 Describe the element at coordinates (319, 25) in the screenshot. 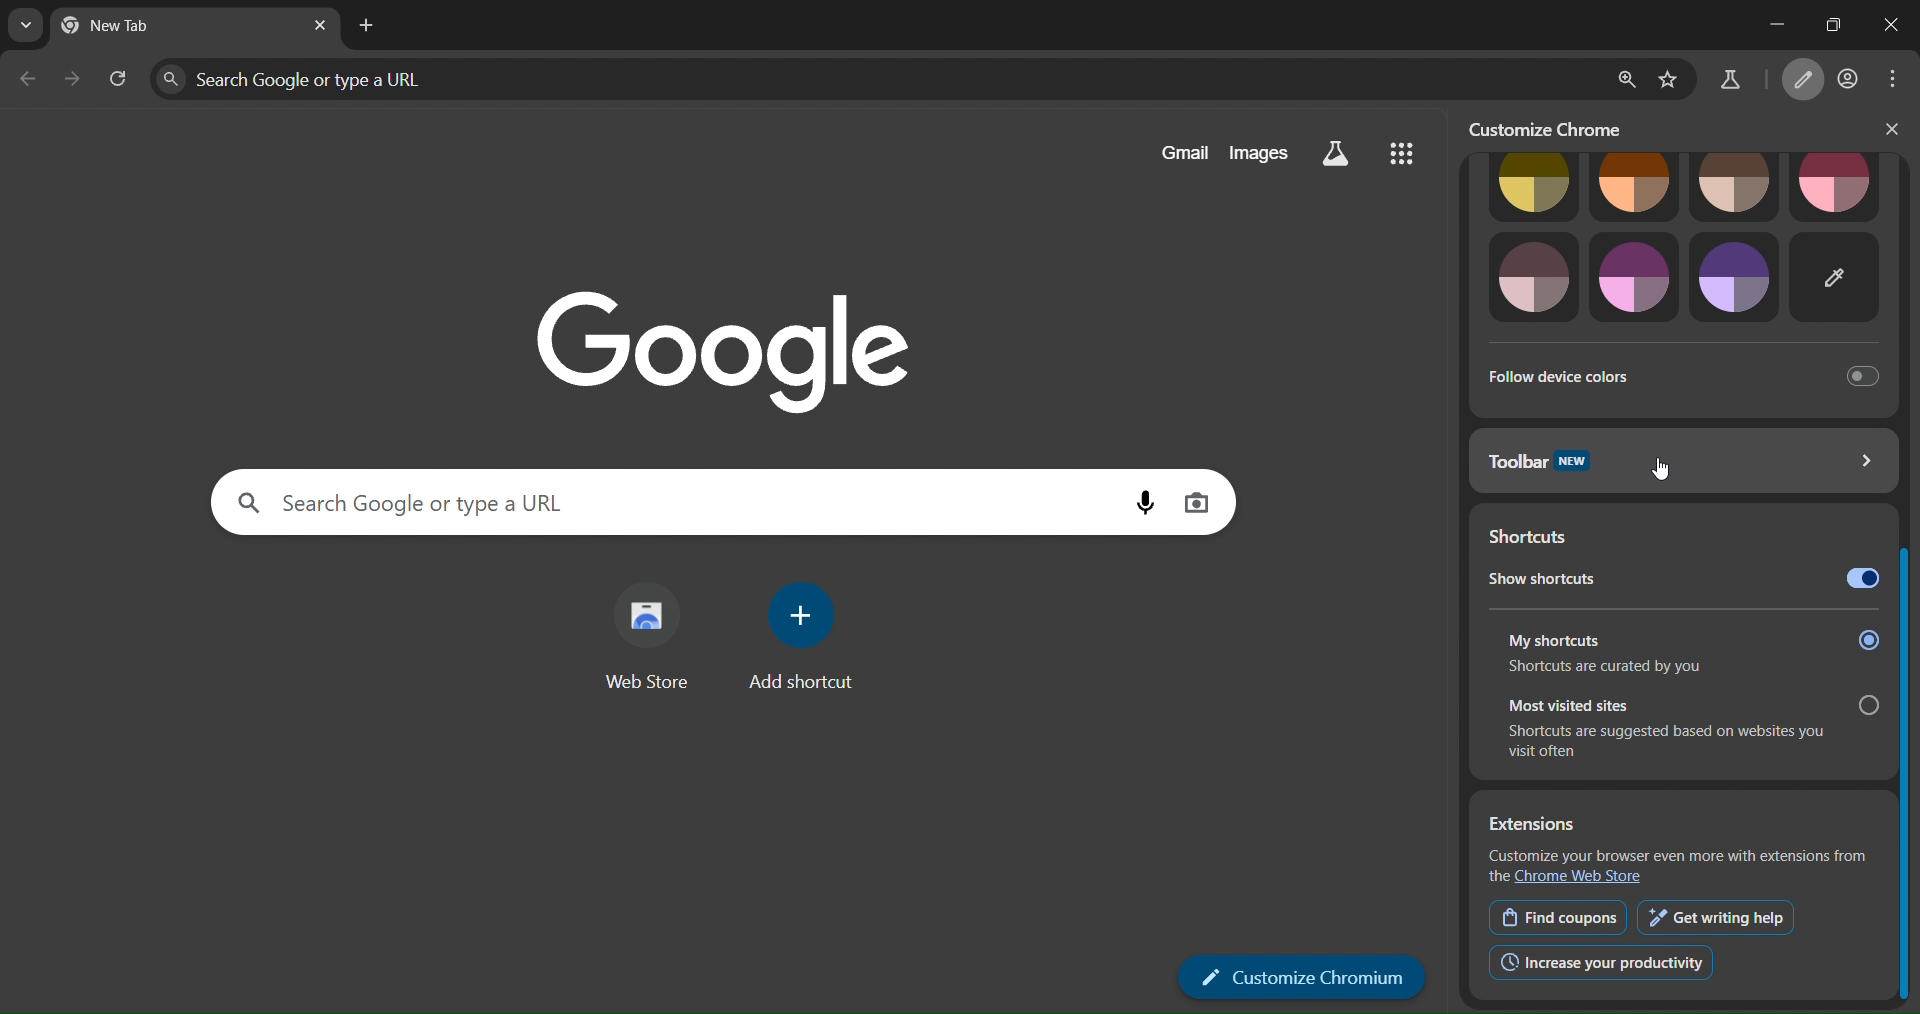

I see `close tab` at that location.